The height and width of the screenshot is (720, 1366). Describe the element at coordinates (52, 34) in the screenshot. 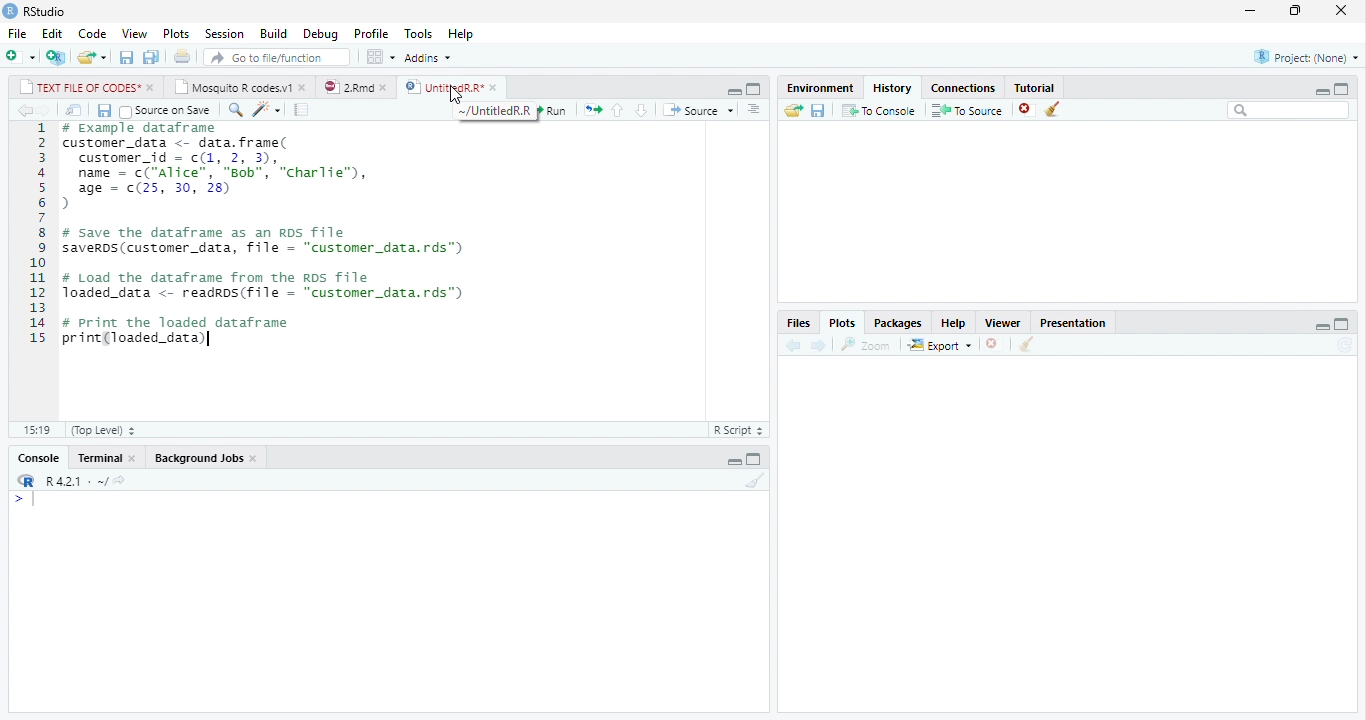

I see `Edit` at that location.